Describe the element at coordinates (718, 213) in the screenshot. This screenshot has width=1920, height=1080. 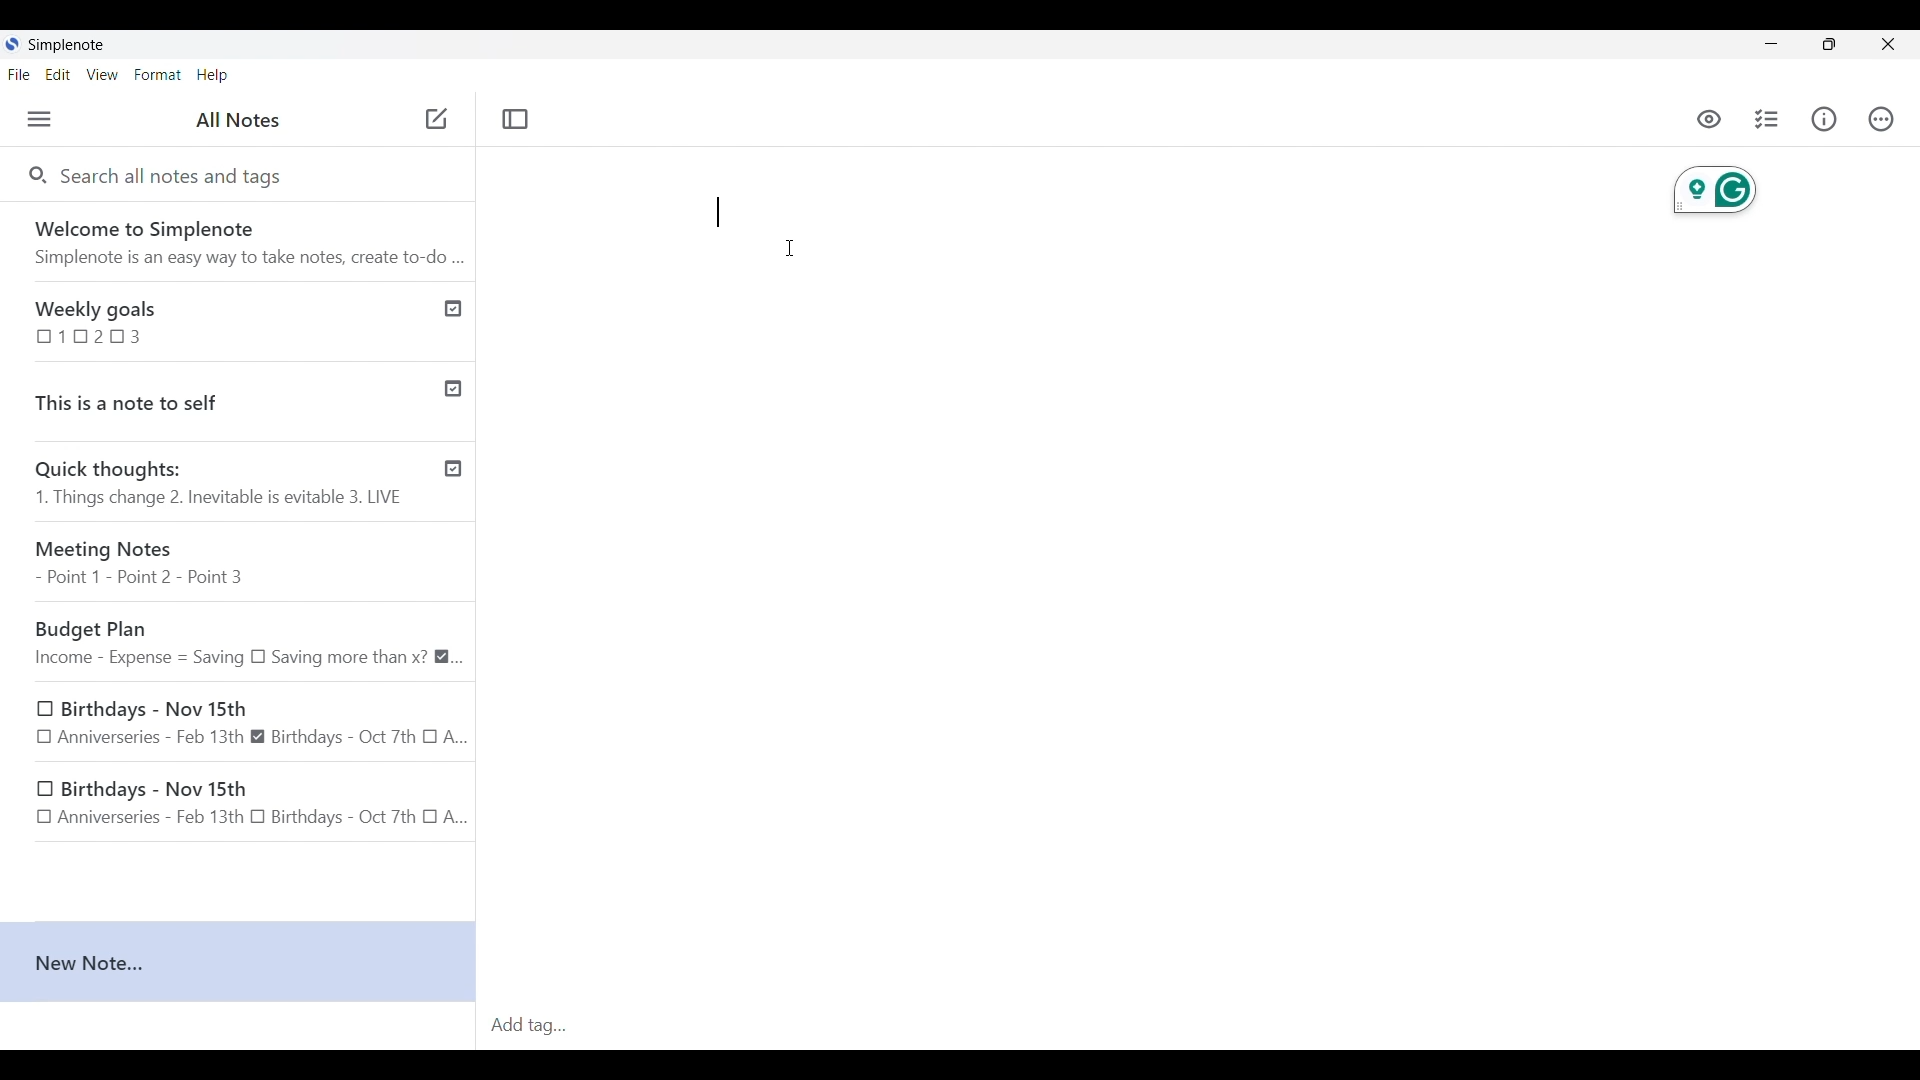
I see `input in new note` at that location.